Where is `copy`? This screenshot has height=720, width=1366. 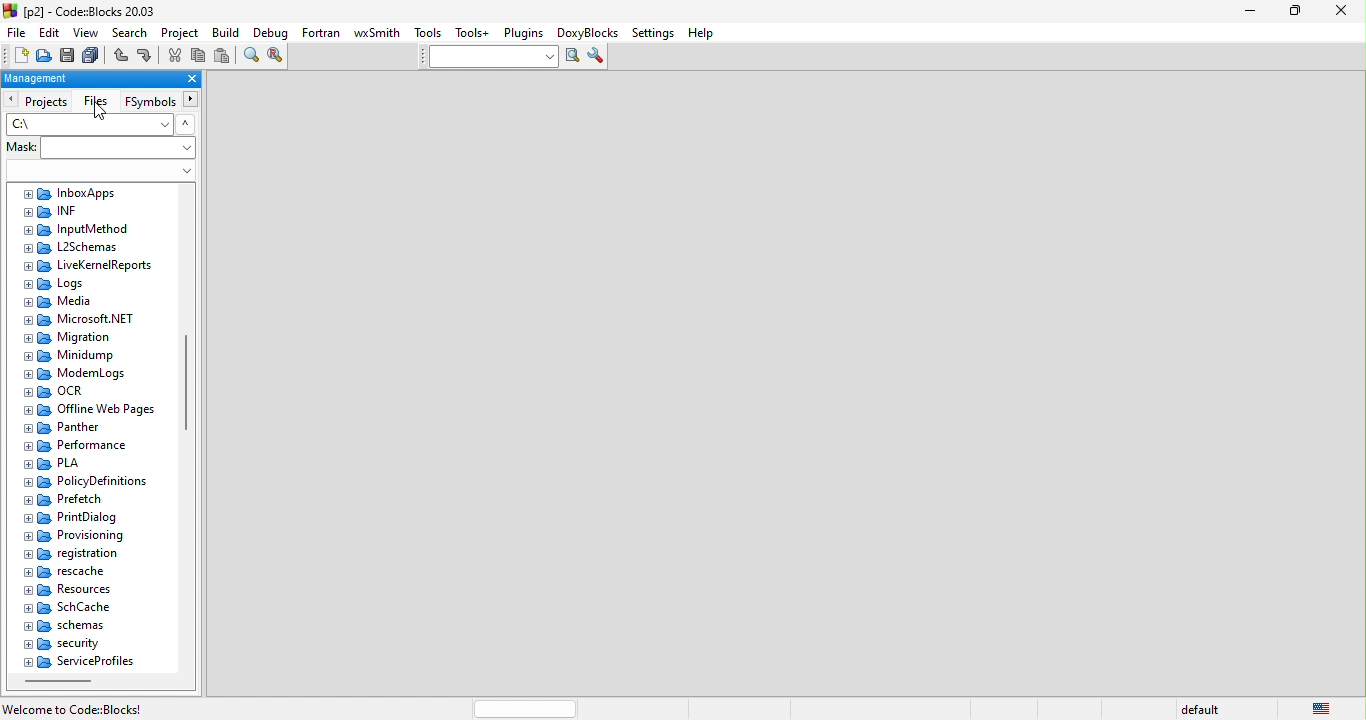 copy is located at coordinates (199, 56).